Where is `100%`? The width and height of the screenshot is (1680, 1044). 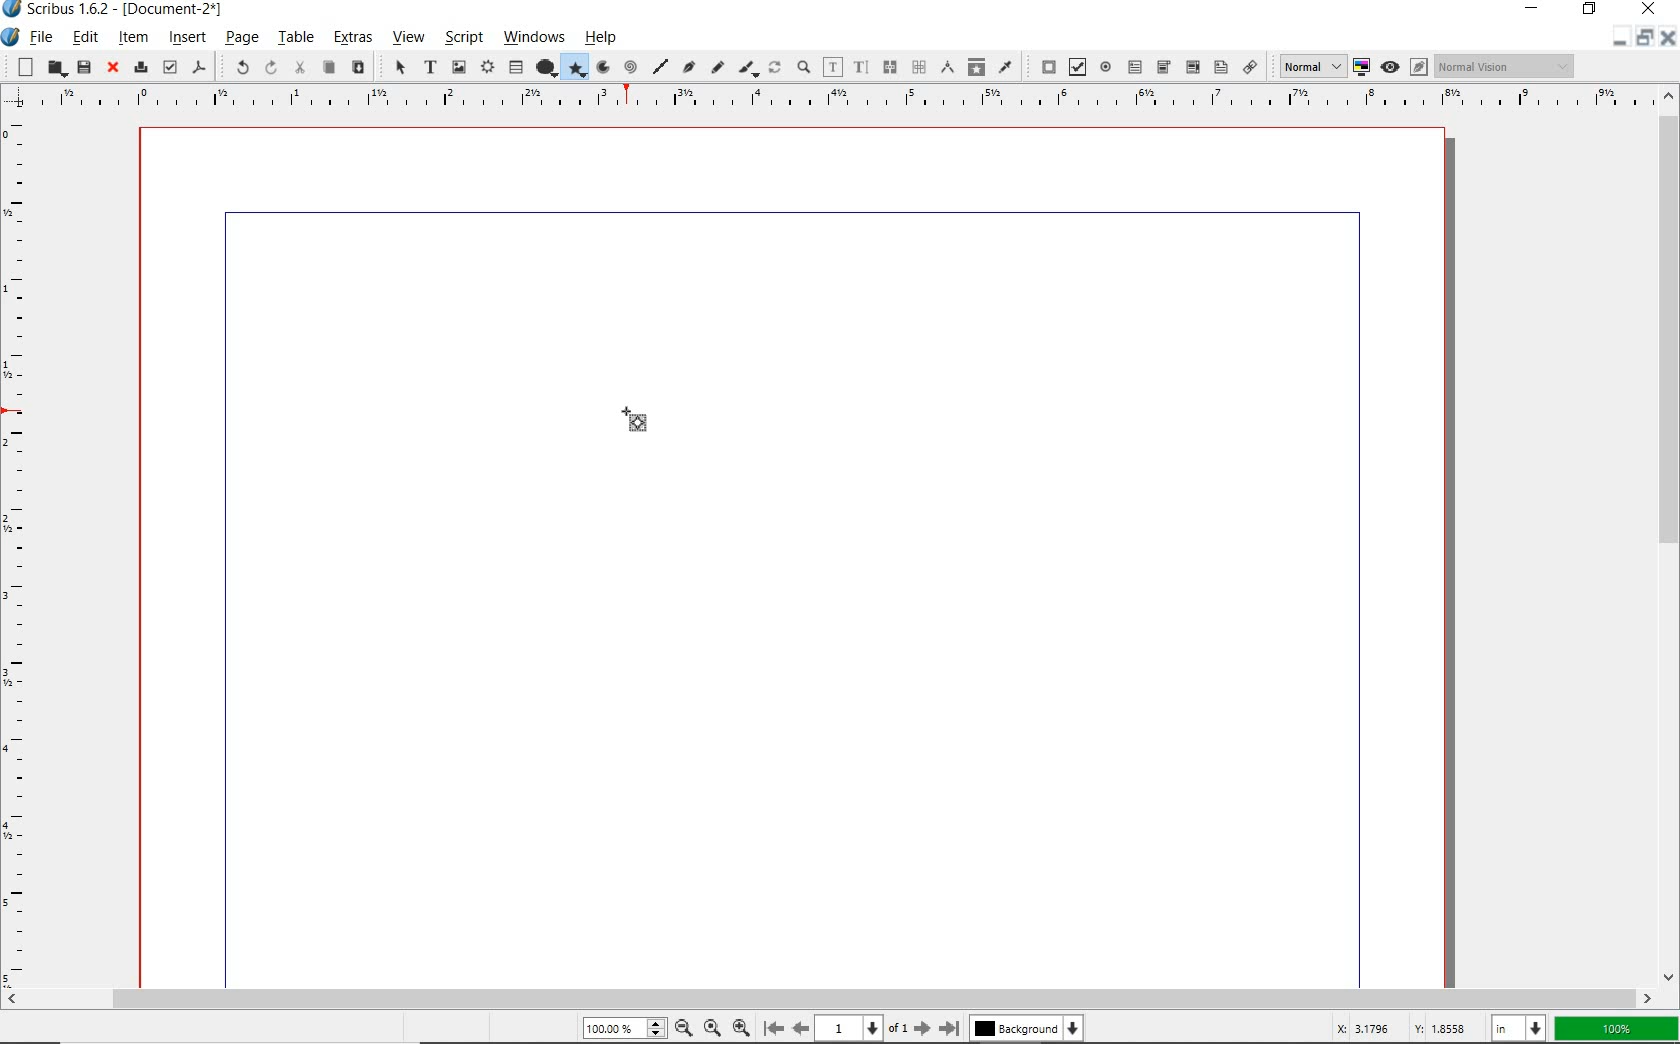
100% is located at coordinates (1613, 1027).